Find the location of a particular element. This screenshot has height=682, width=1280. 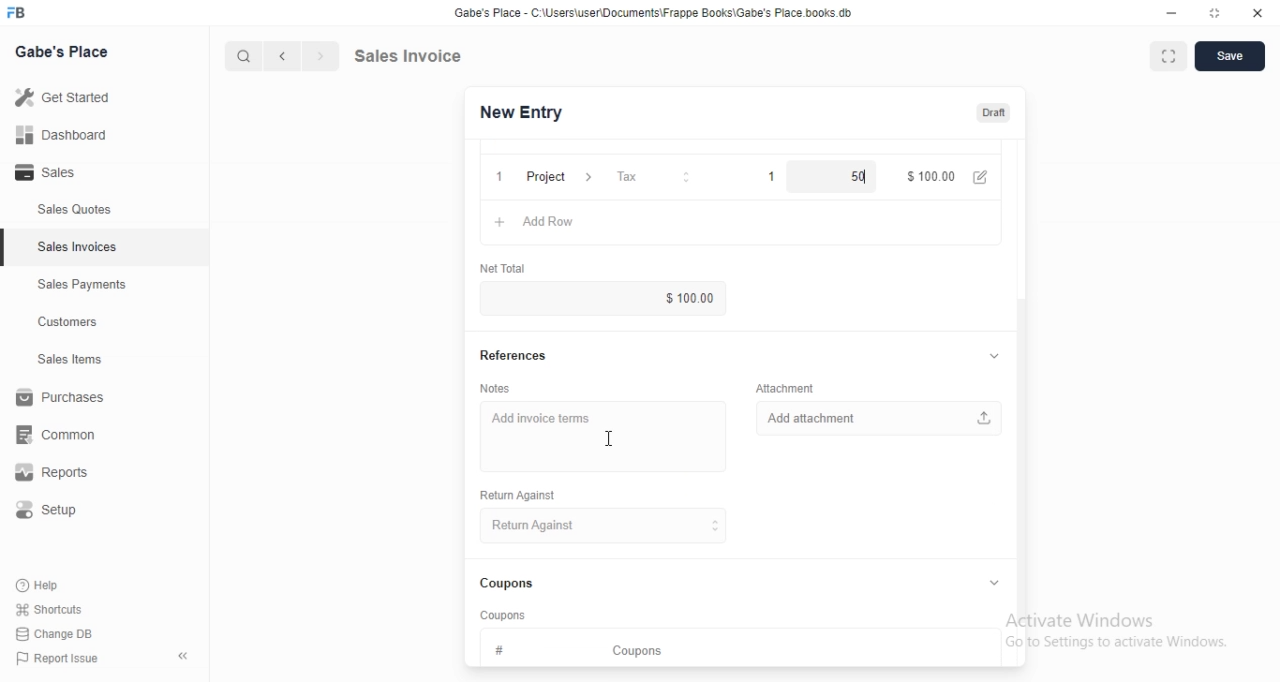

Getstared is located at coordinates (68, 99).